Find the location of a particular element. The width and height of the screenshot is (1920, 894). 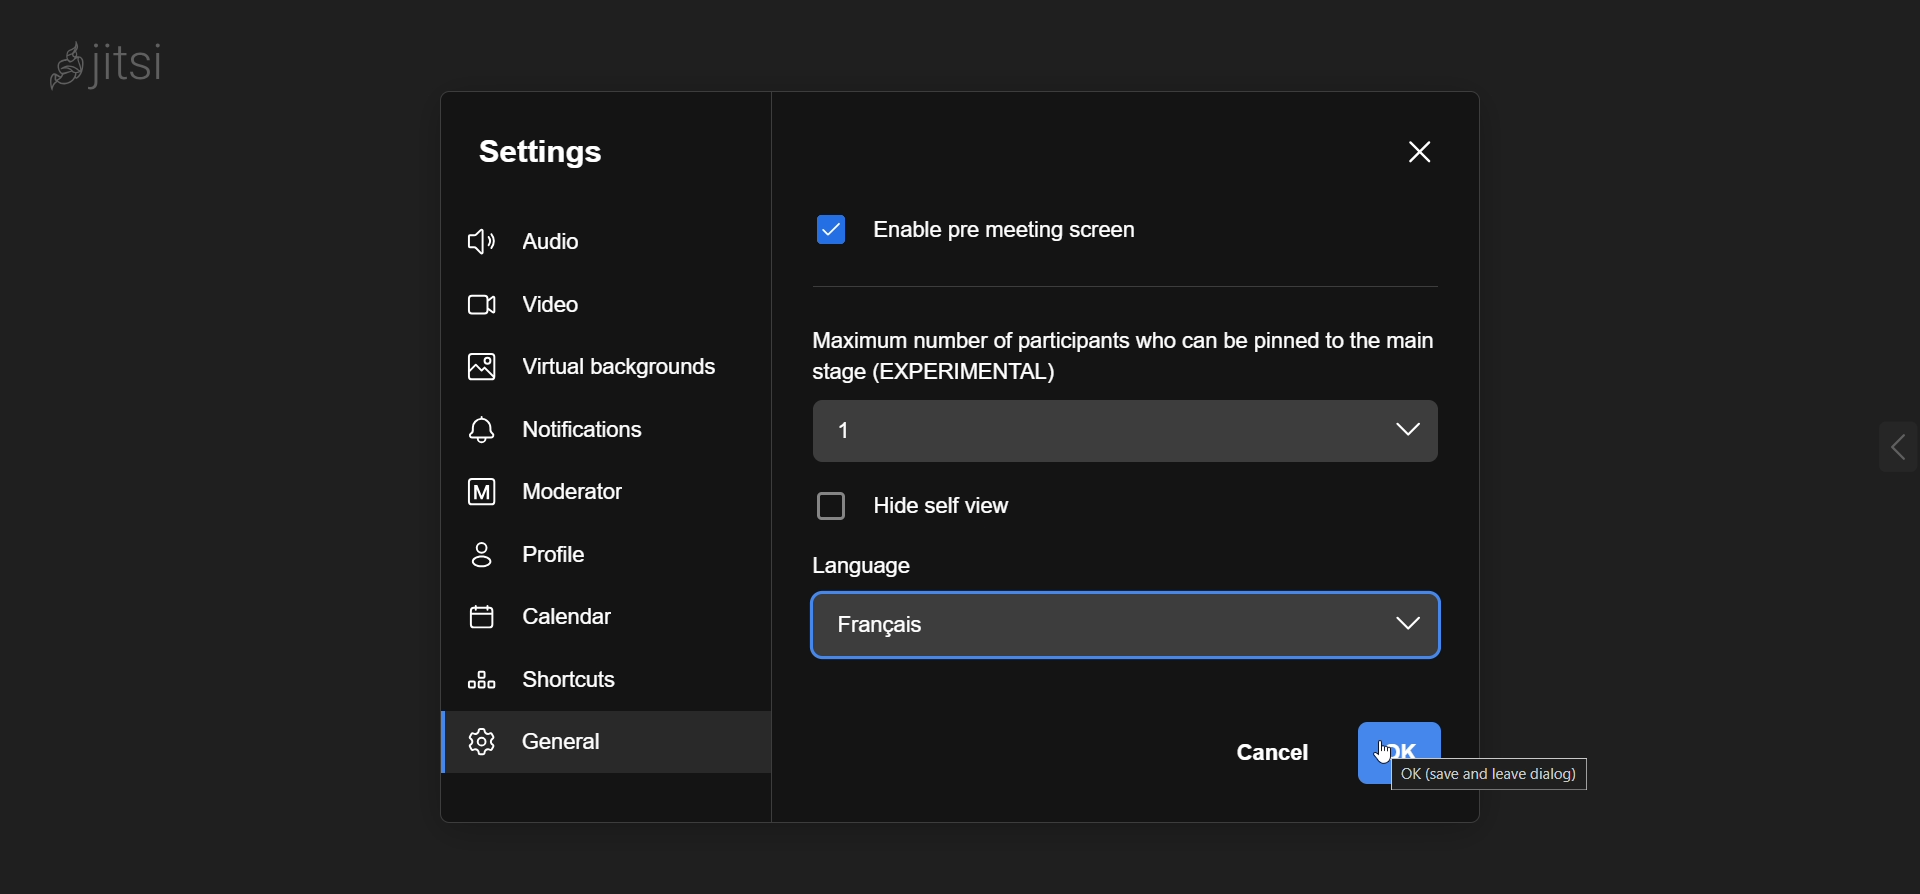

OK (save and leave dialog)  is located at coordinates (1482, 774).